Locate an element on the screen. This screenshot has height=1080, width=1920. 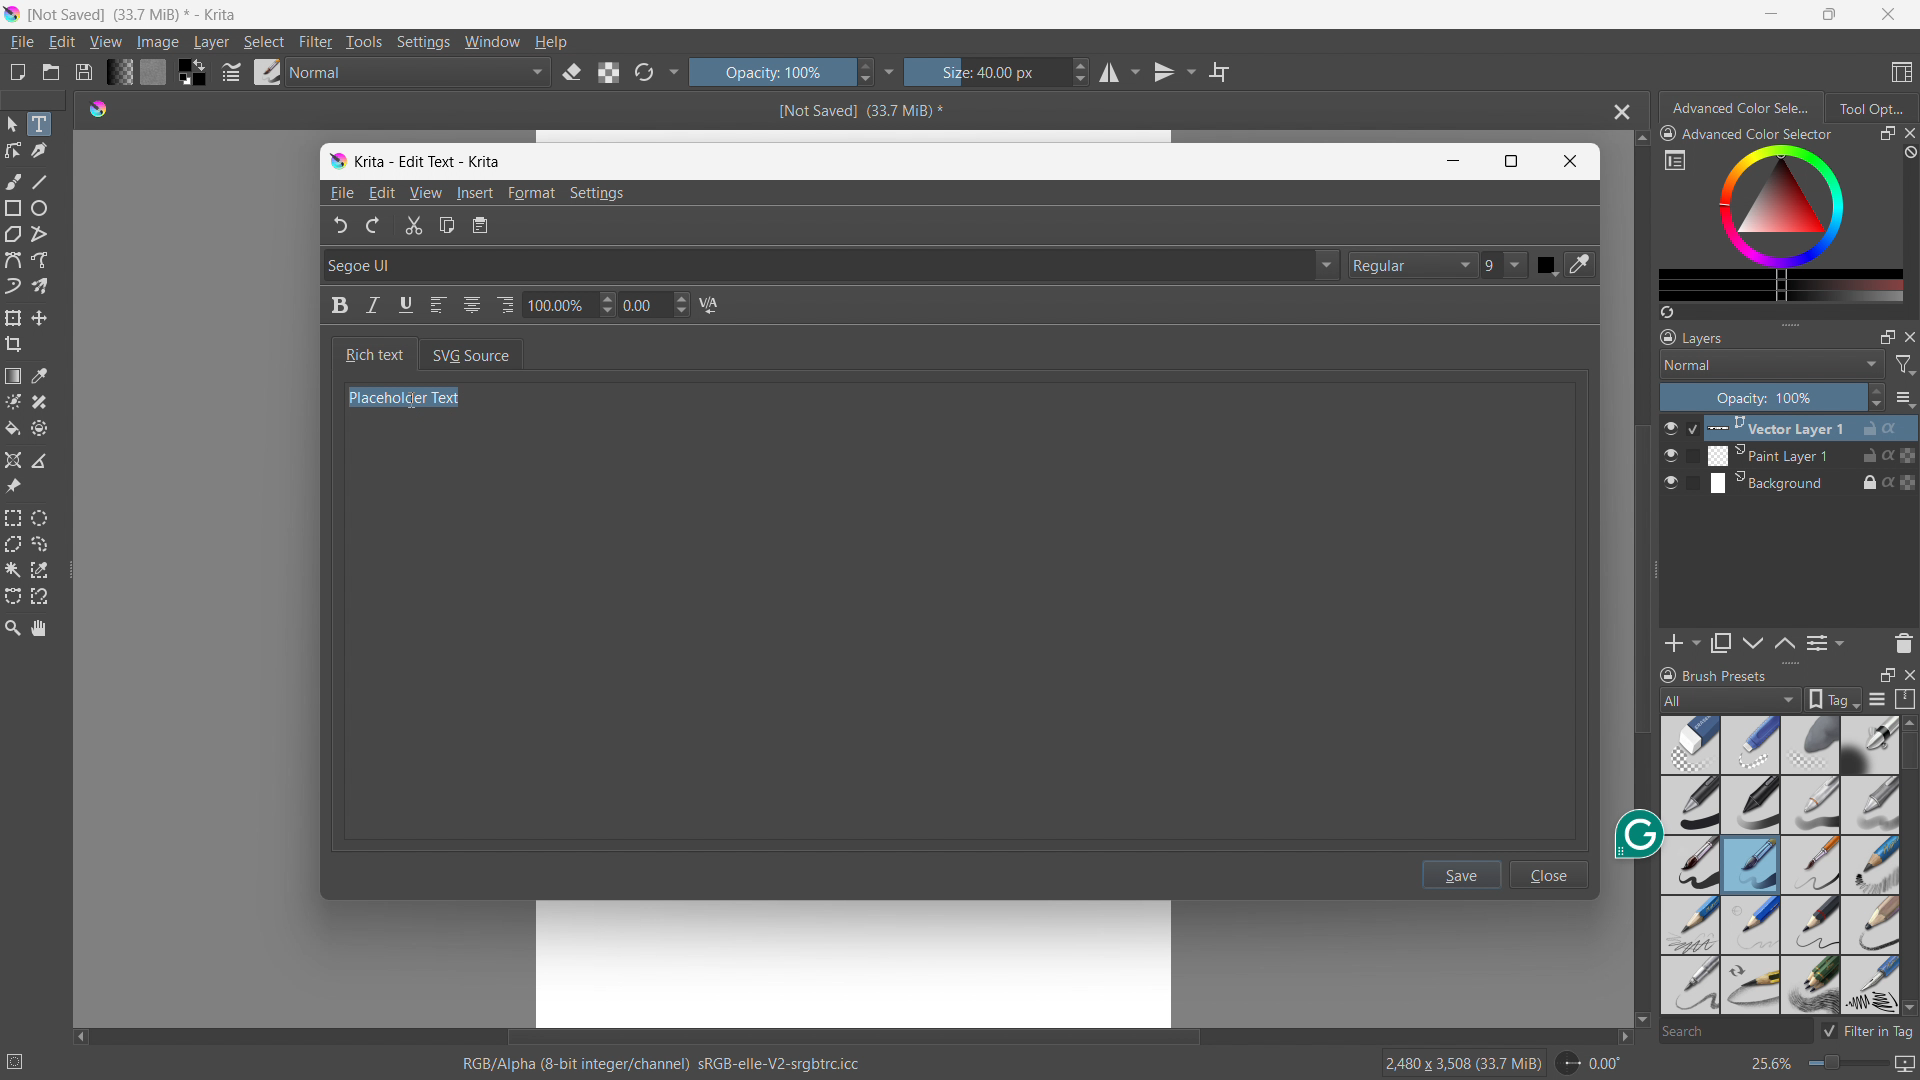
logo is located at coordinates (337, 161).